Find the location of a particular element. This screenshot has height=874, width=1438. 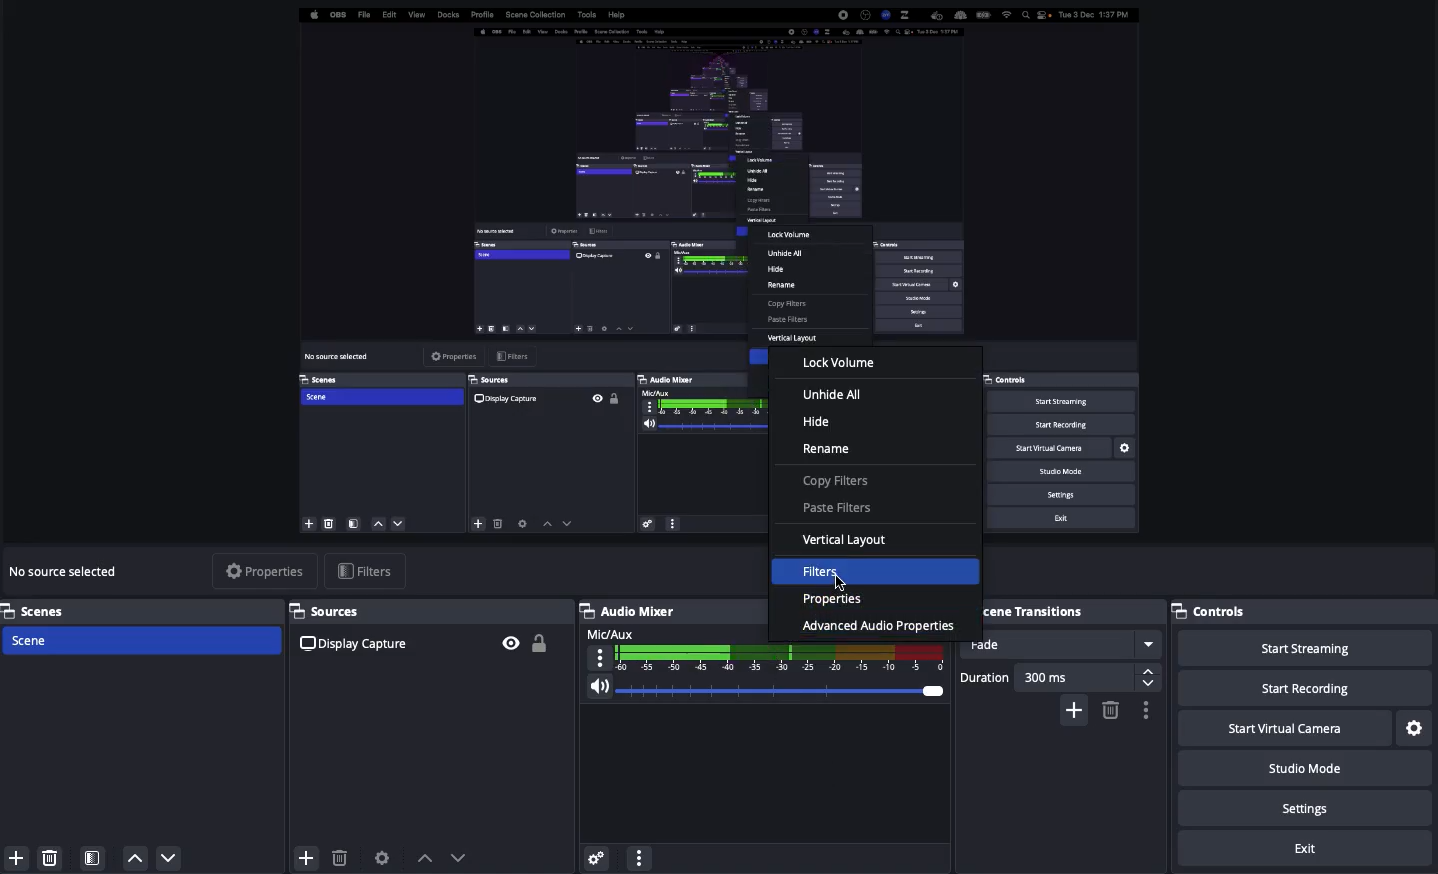

Add is located at coordinates (1073, 711).